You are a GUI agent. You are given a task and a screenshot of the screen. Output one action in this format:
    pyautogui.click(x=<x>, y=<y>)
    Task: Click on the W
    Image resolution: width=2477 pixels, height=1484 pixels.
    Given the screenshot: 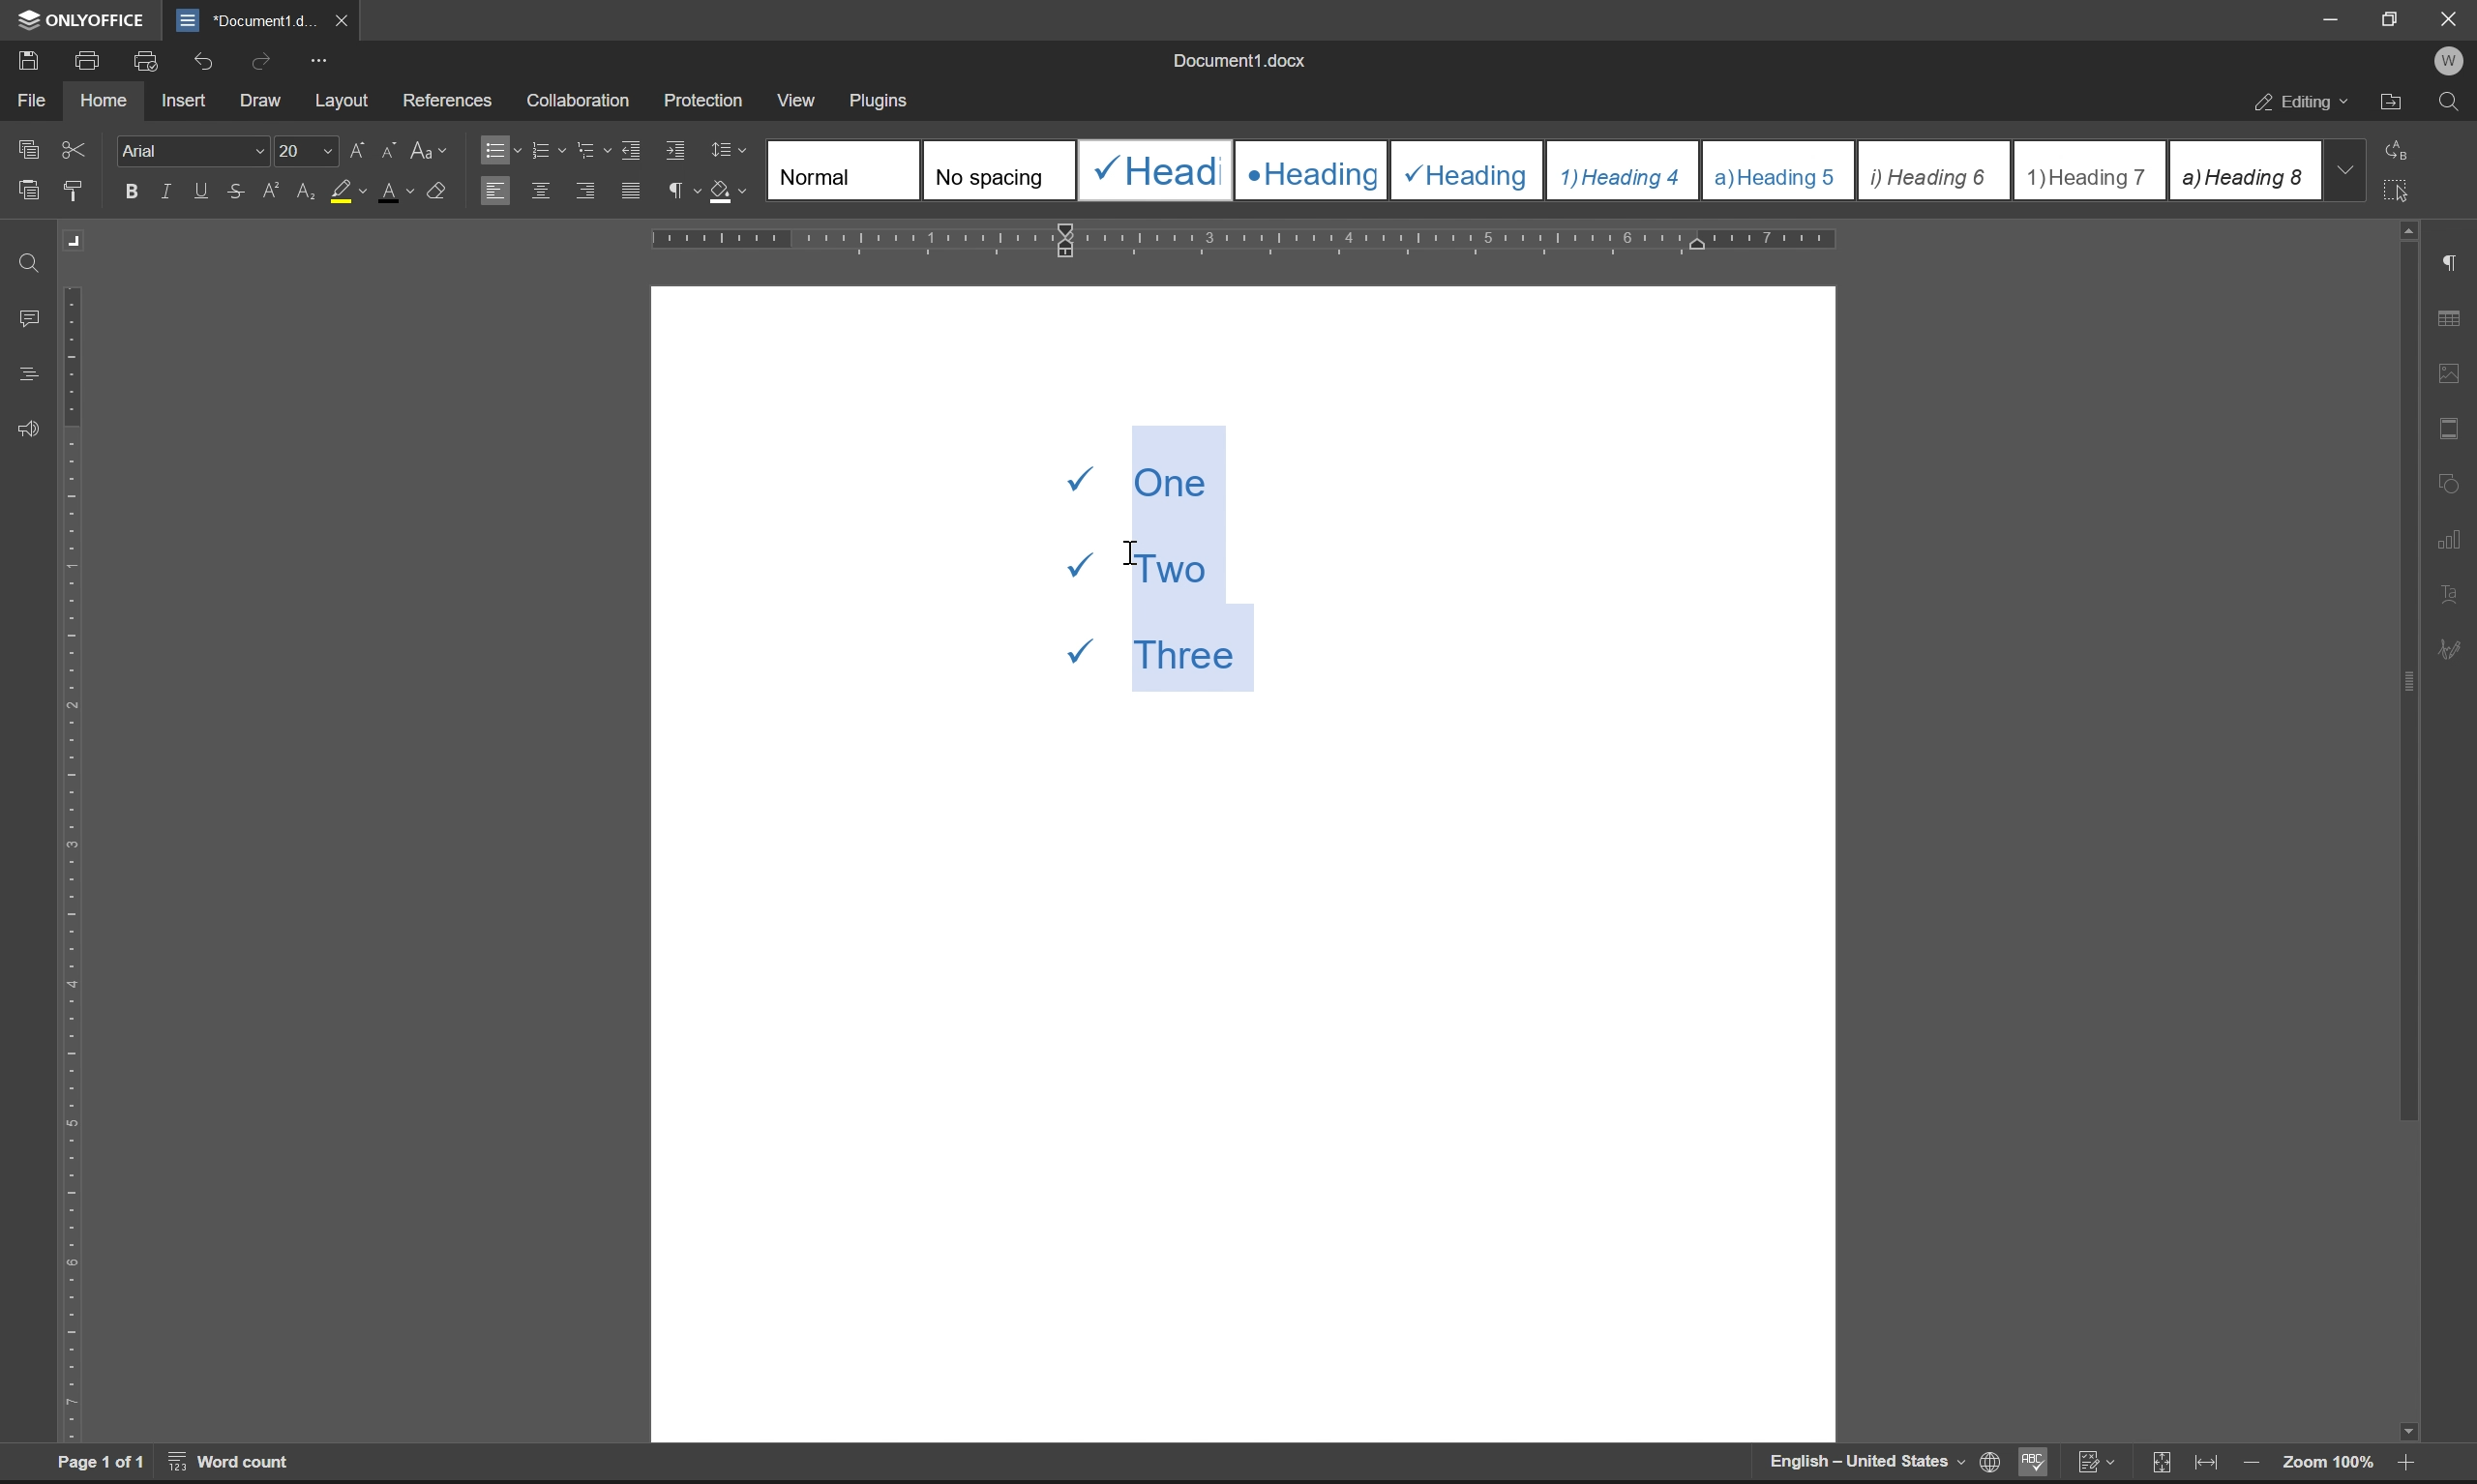 What is the action you would take?
    pyautogui.click(x=2452, y=61)
    